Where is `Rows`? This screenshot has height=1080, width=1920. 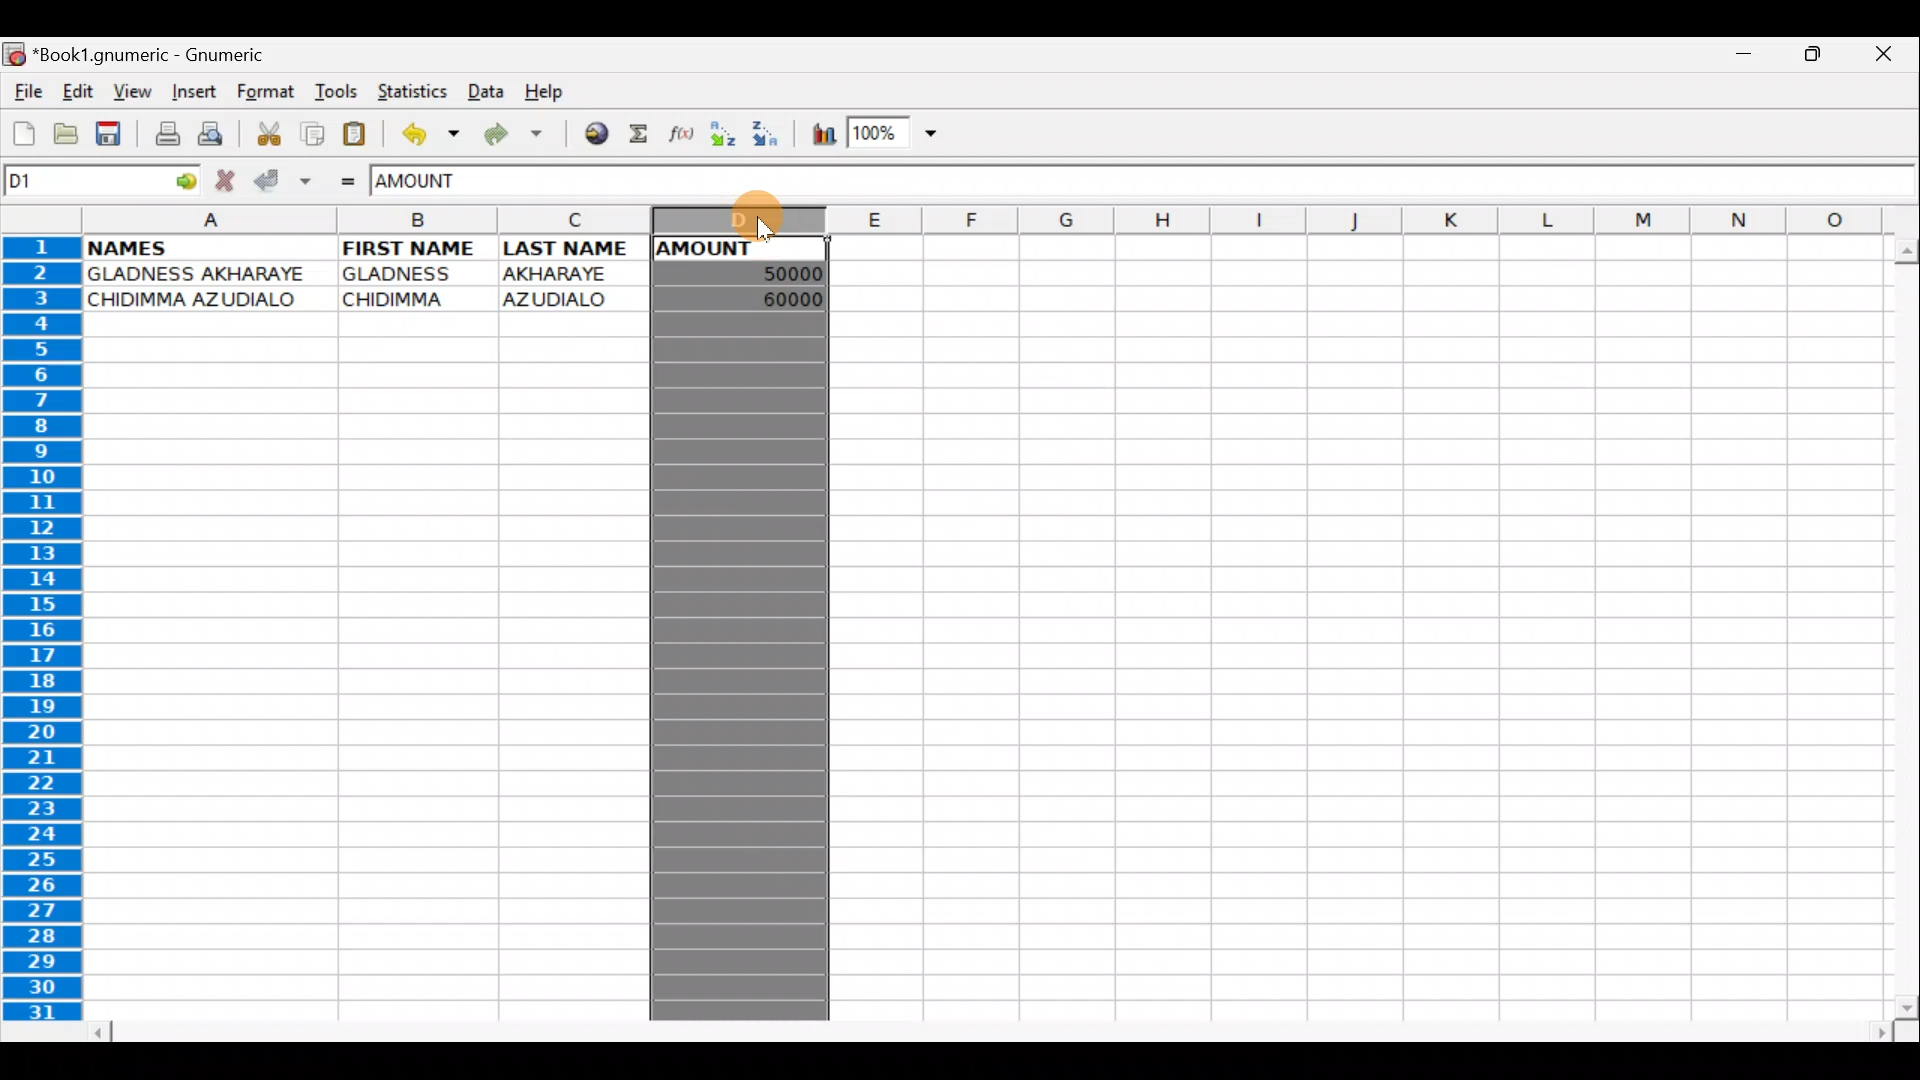 Rows is located at coordinates (44, 633).